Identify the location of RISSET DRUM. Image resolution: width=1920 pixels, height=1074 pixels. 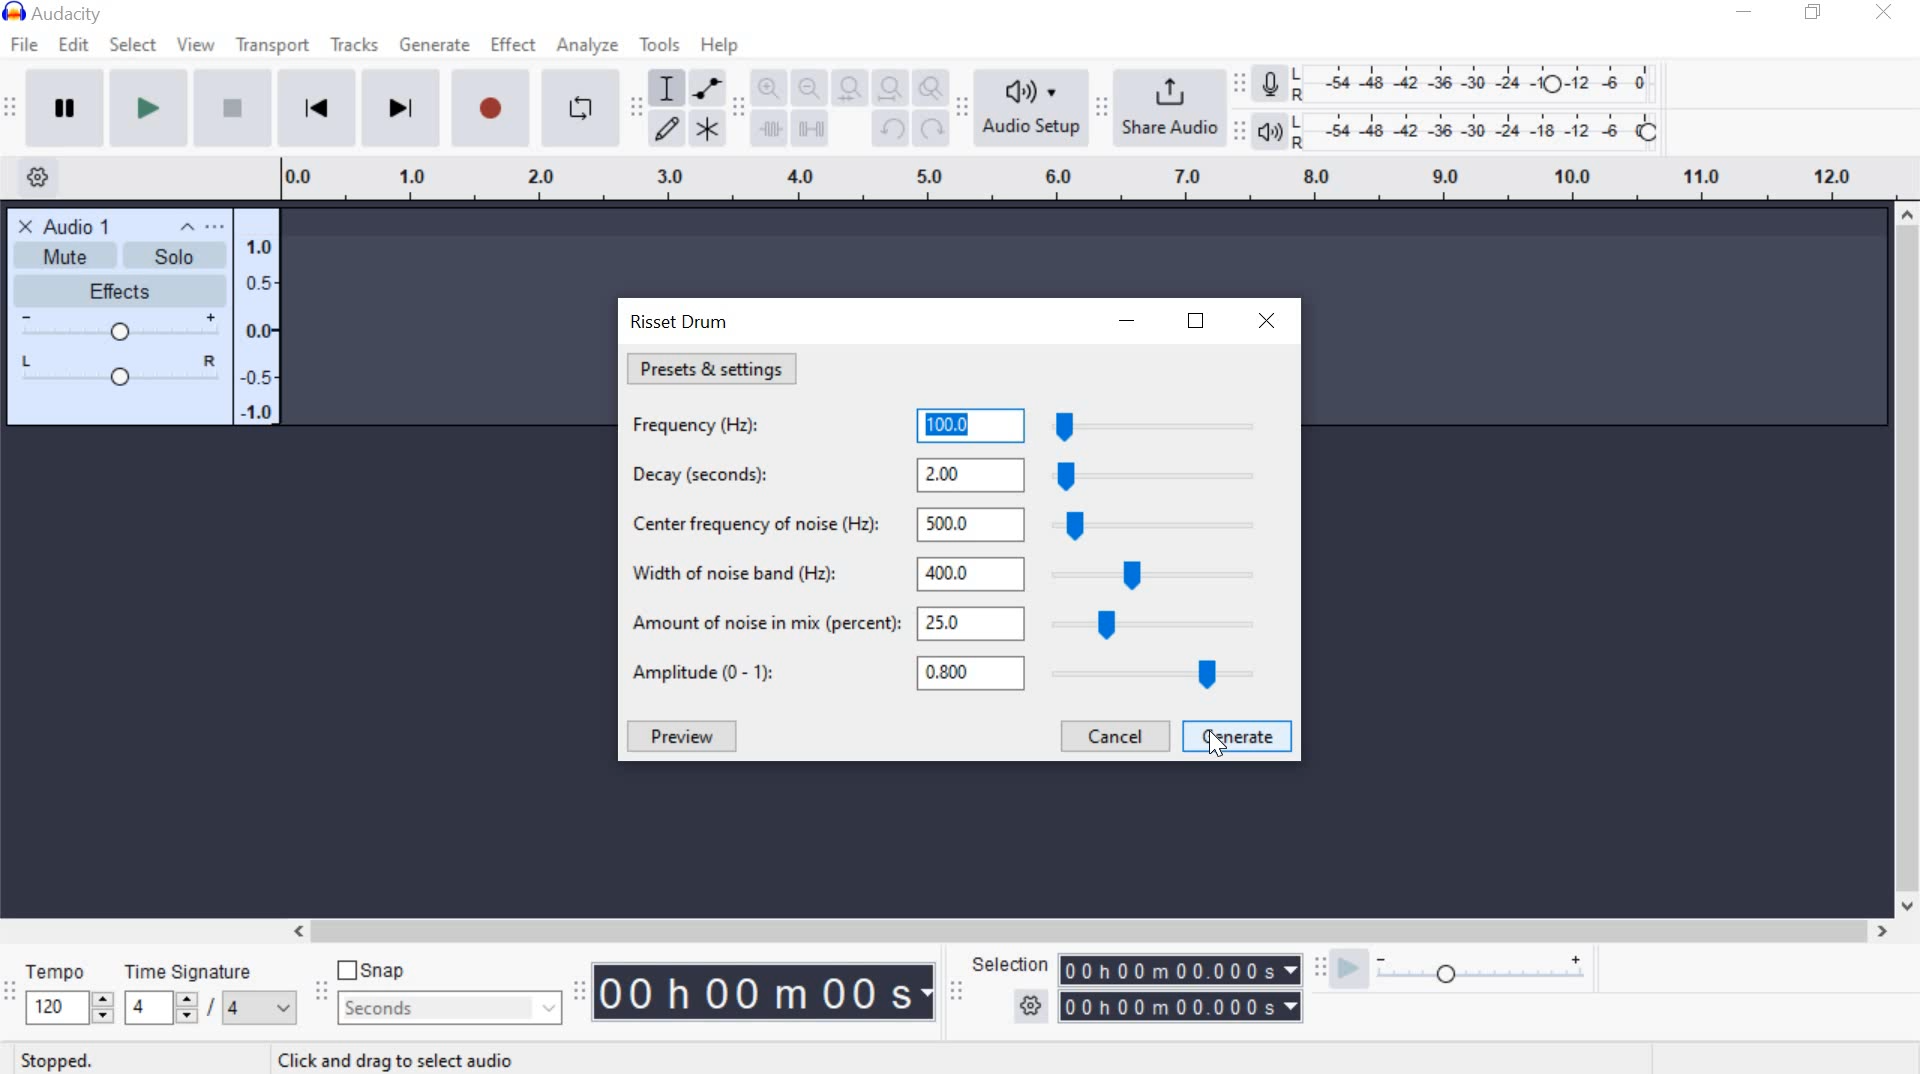
(679, 325).